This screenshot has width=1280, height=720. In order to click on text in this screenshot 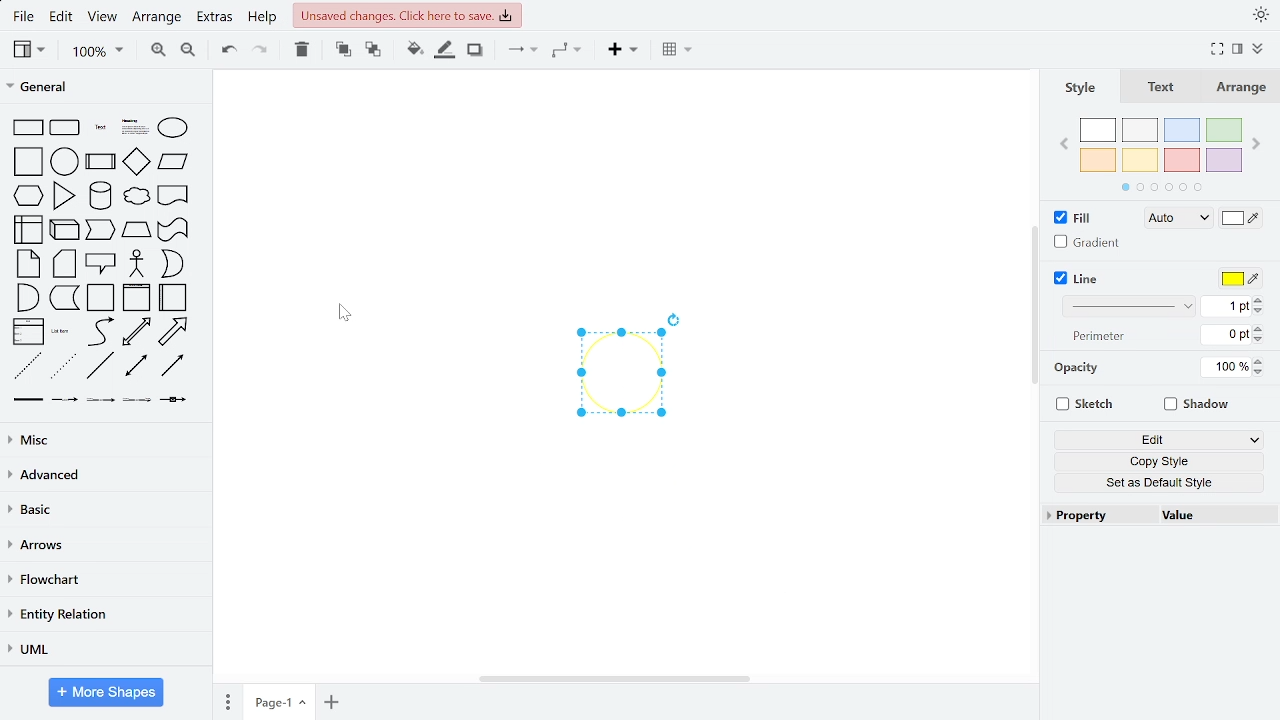, I will do `click(1163, 88)`.